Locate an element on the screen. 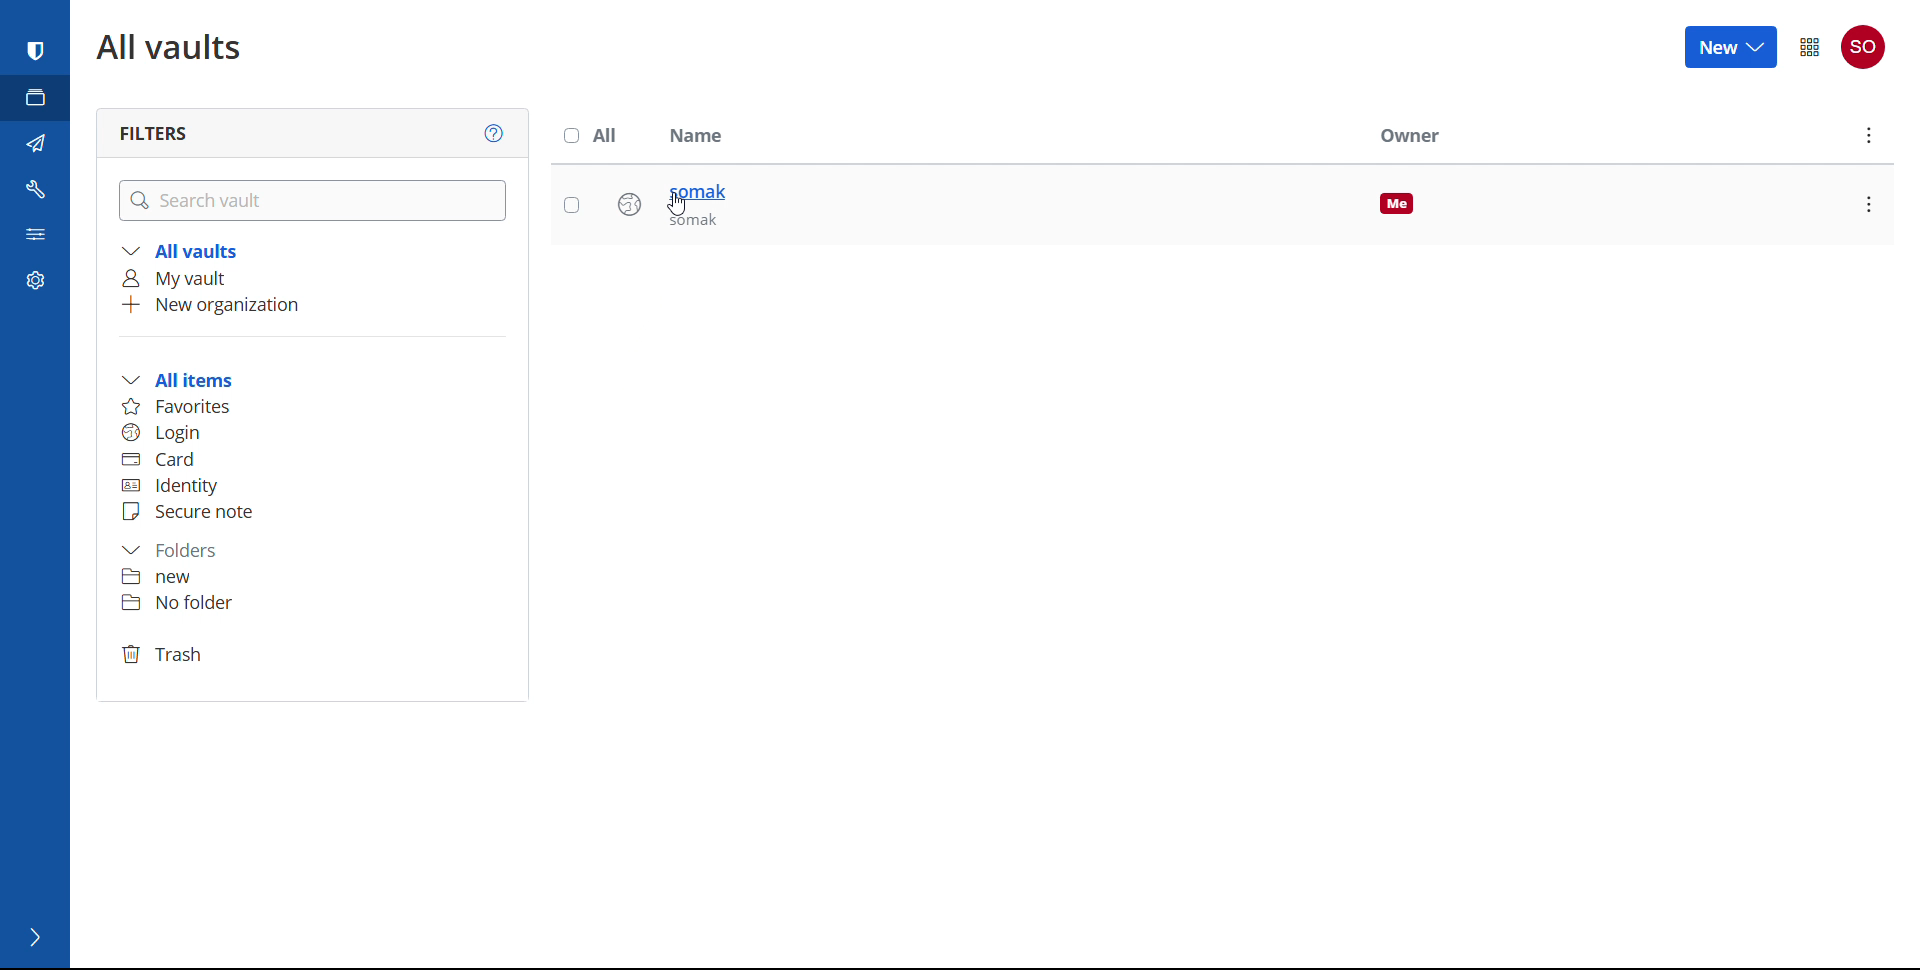  secure note is located at coordinates (307, 512).